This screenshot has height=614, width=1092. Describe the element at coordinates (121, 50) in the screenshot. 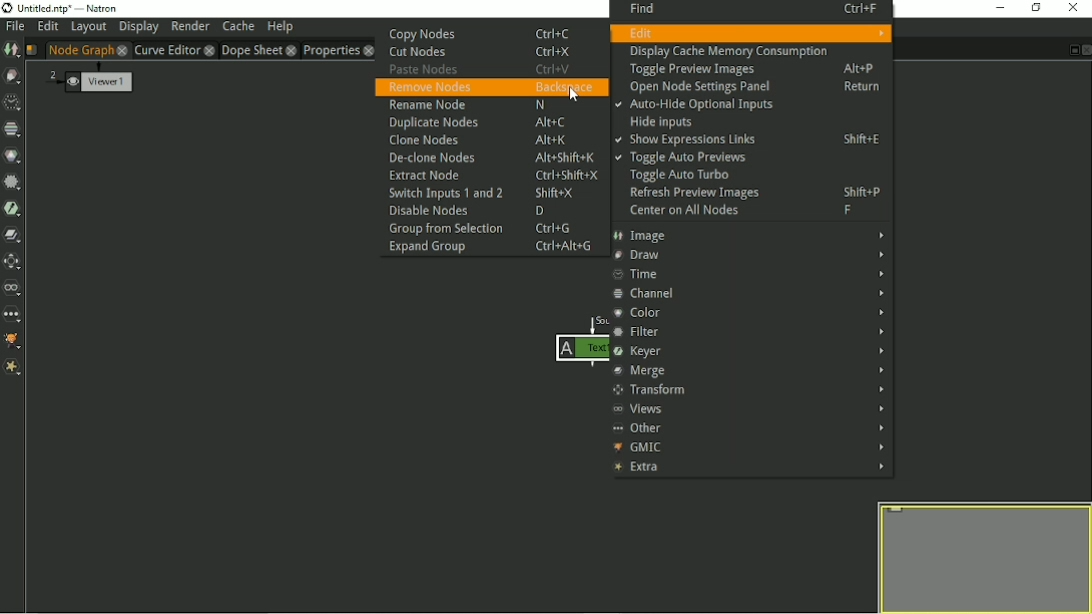

I see `close` at that location.